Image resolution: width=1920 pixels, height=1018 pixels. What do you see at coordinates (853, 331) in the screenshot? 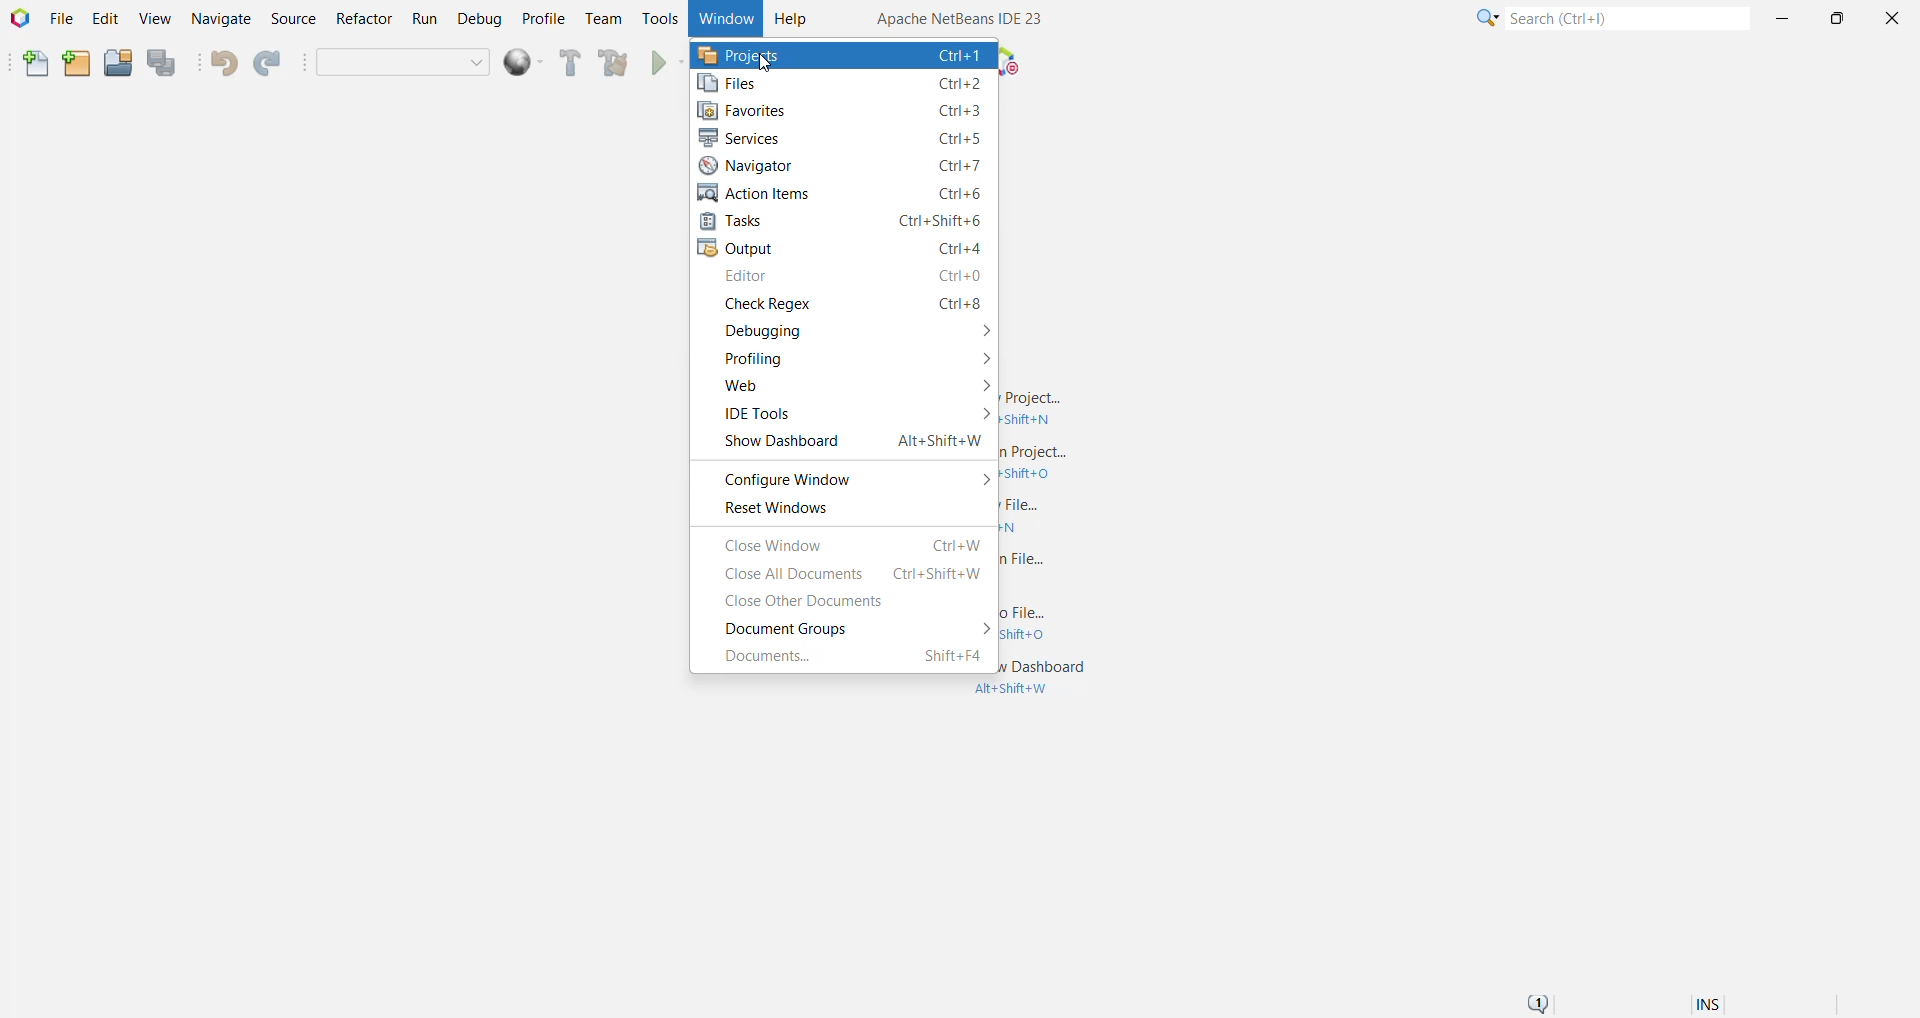
I see `Debugging` at bounding box center [853, 331].